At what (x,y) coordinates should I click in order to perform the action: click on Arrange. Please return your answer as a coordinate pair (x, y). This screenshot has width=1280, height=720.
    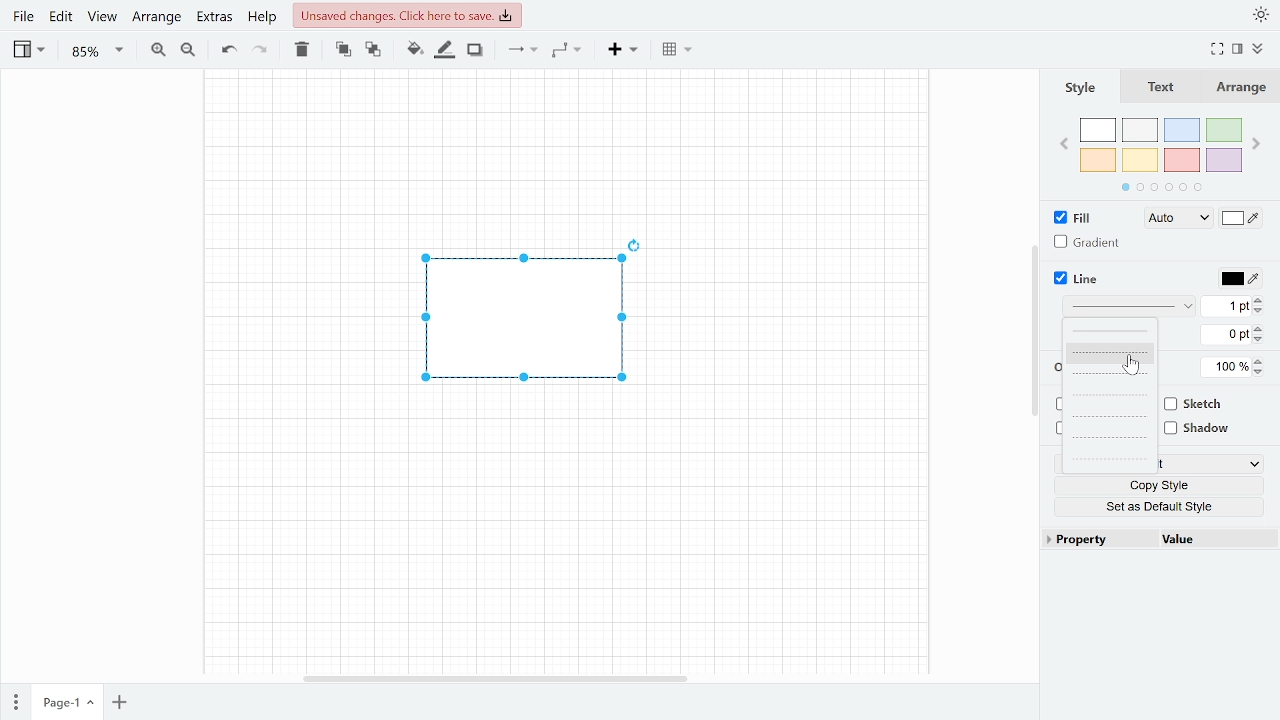
    Looking at the image, I should click on (154, 18).